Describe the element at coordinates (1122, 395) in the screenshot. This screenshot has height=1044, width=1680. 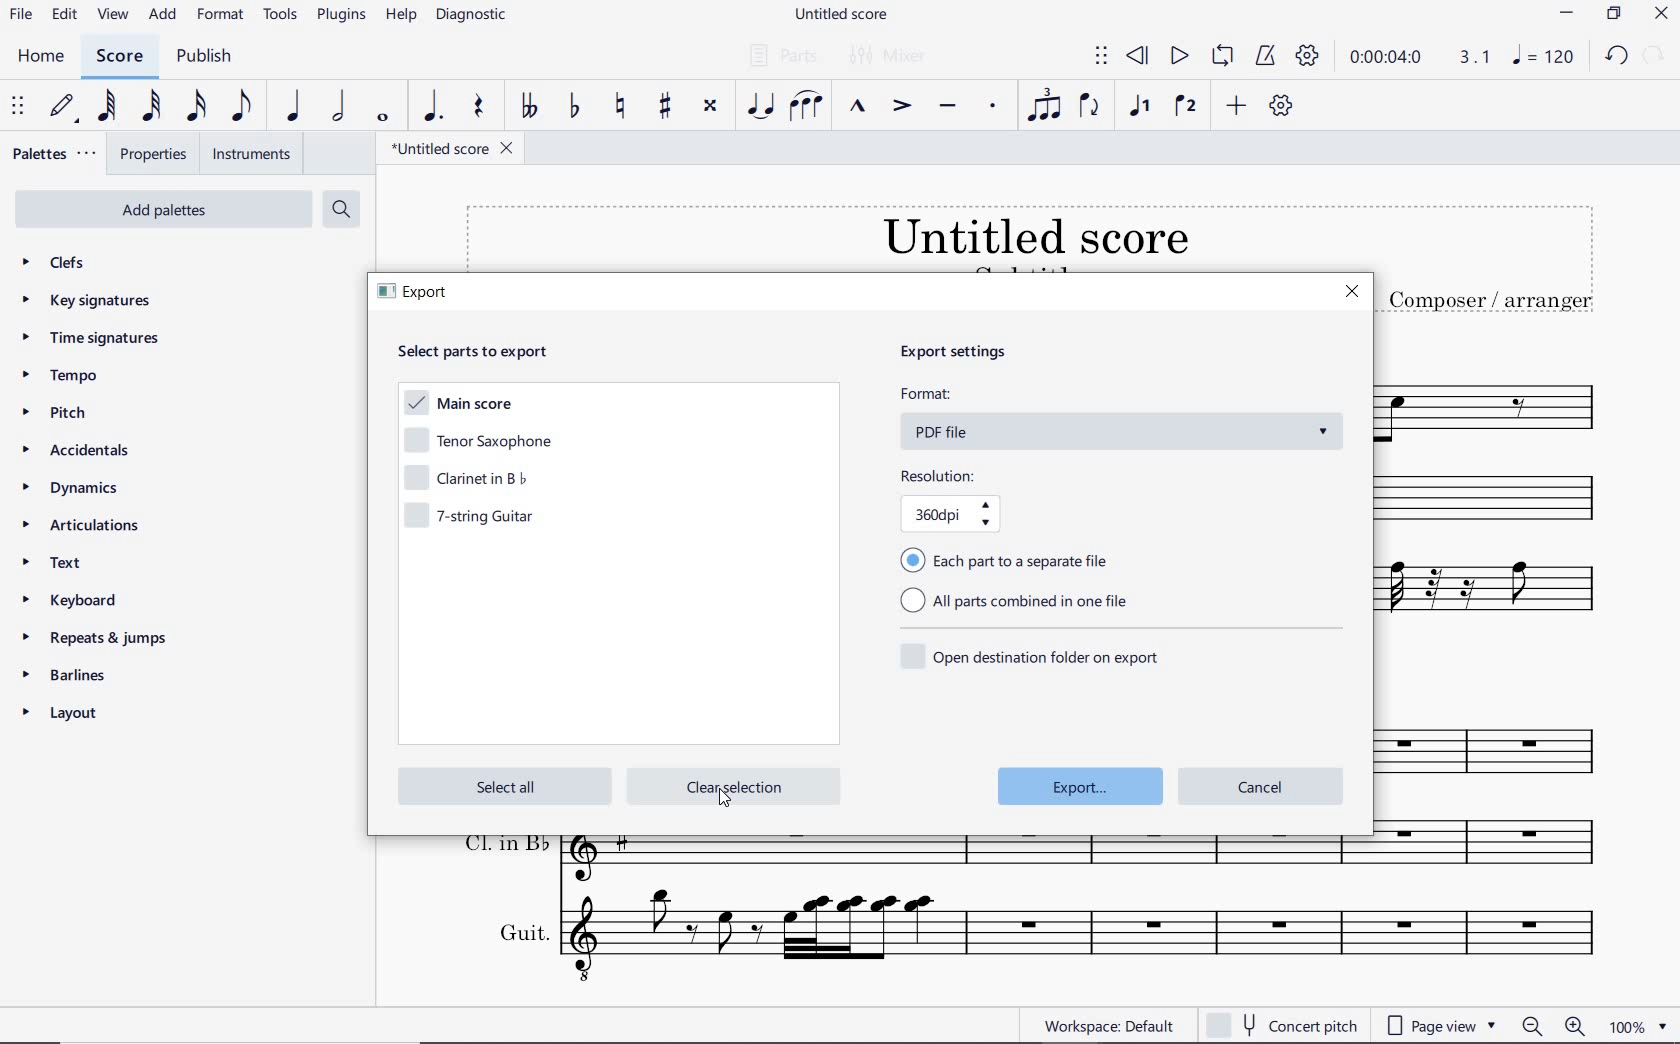
I see `format` at that location.